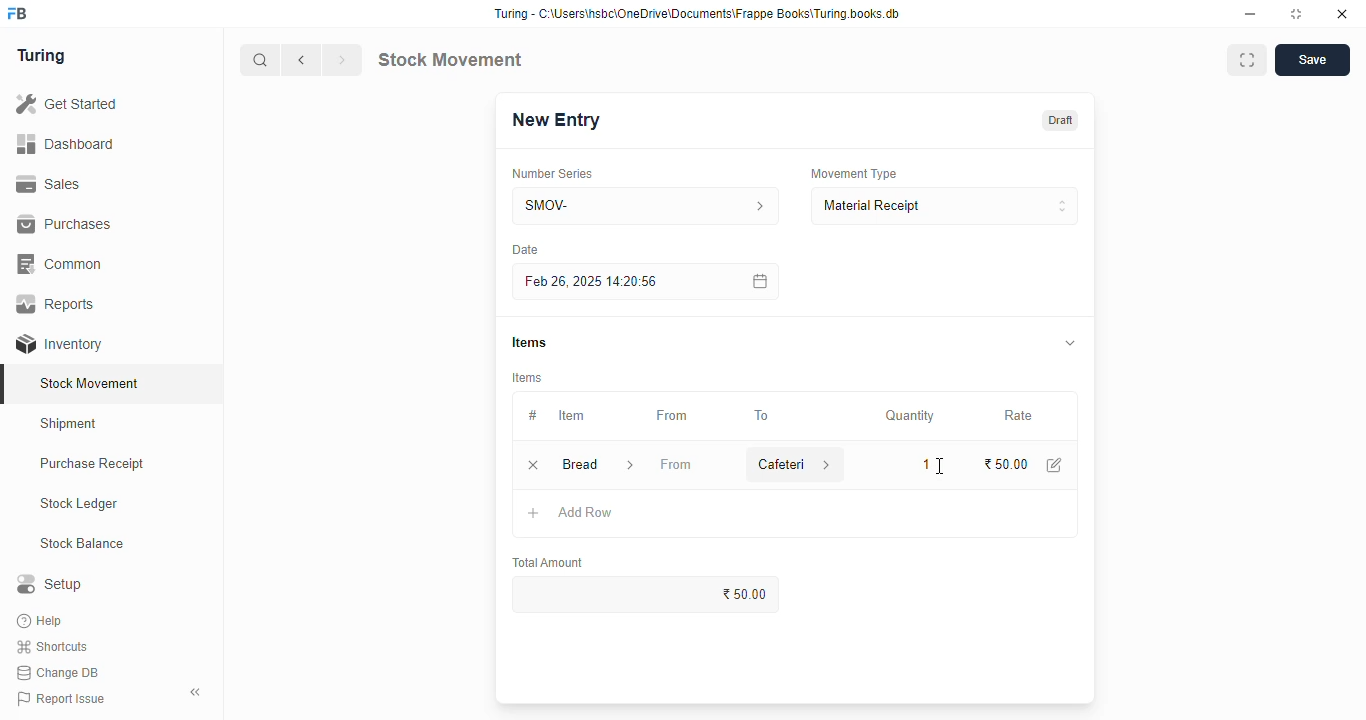 Image resolution: width=1366 pixels, height=720 pixels. Describe the element at coordinates (52, 647) in the screenshot. I see `shortcuts` at that location.